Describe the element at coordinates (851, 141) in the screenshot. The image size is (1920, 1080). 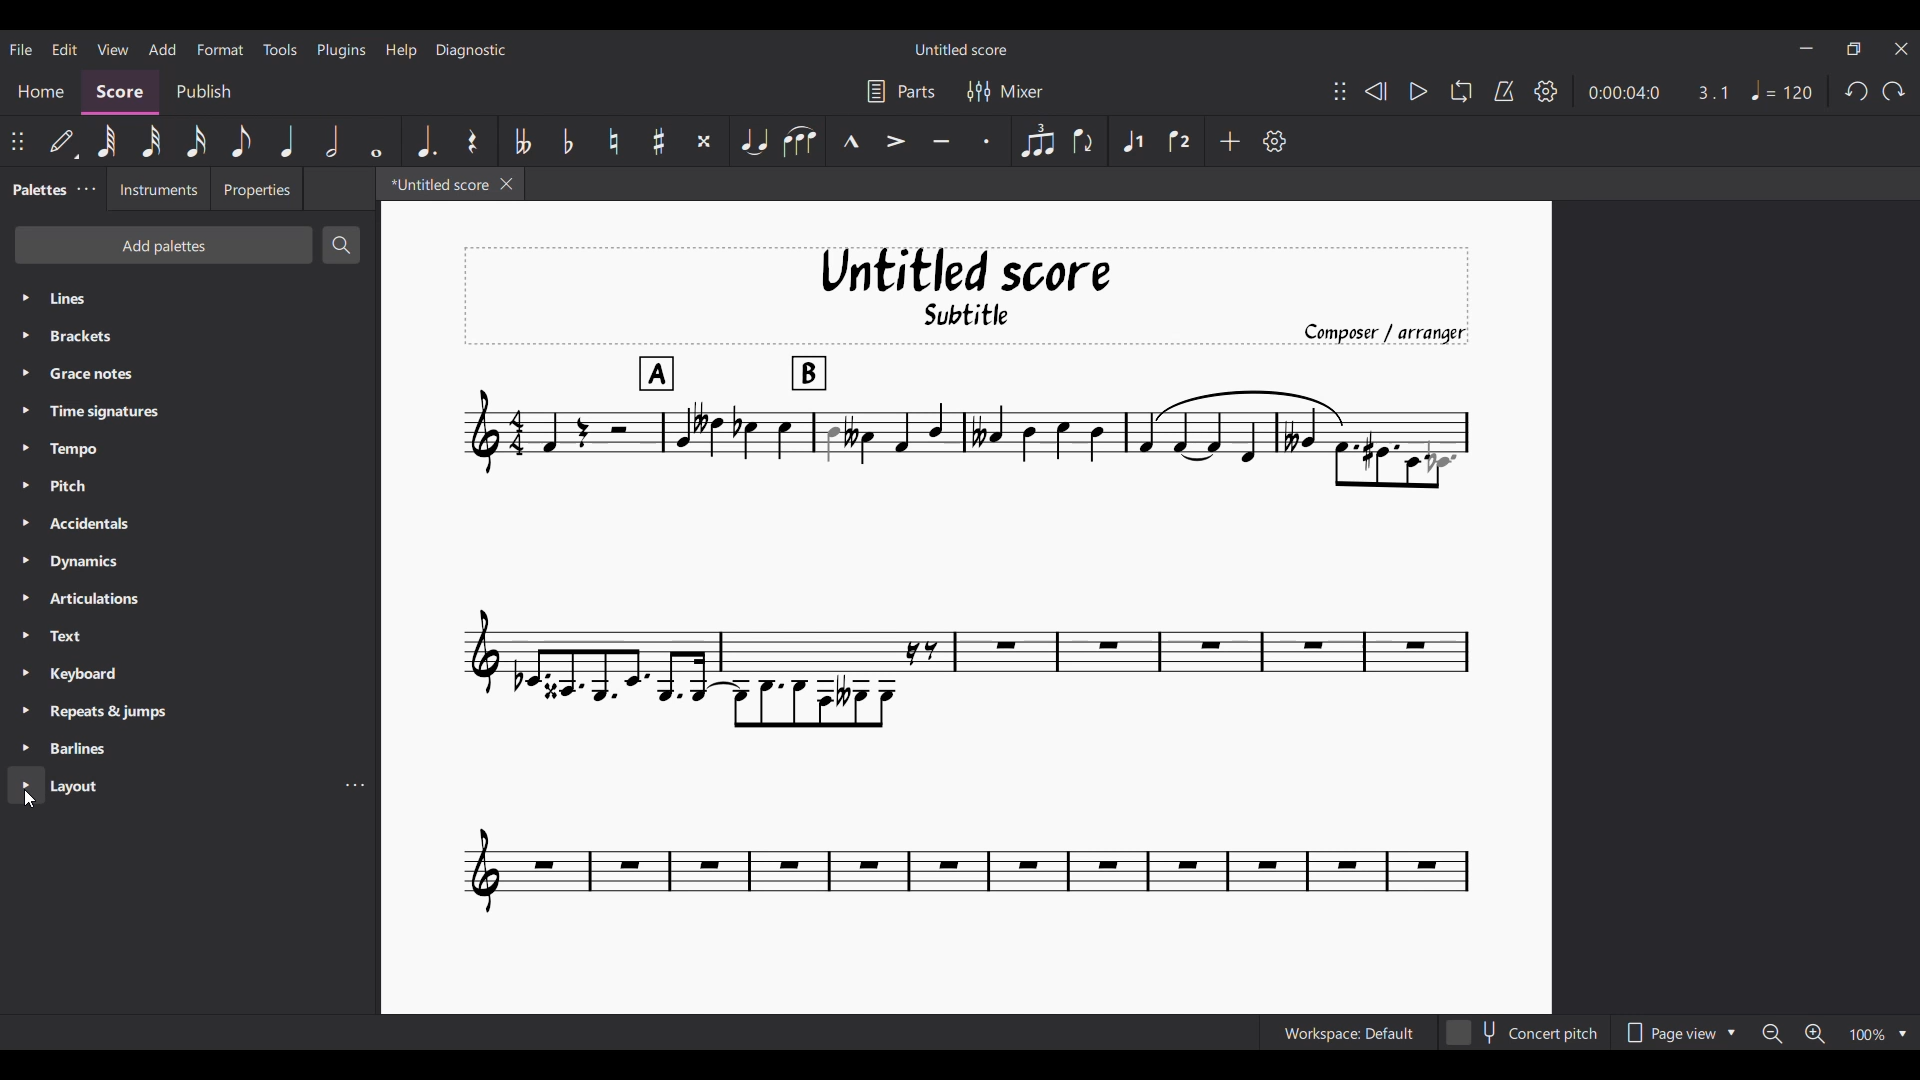
I see `Marcato` at that location.